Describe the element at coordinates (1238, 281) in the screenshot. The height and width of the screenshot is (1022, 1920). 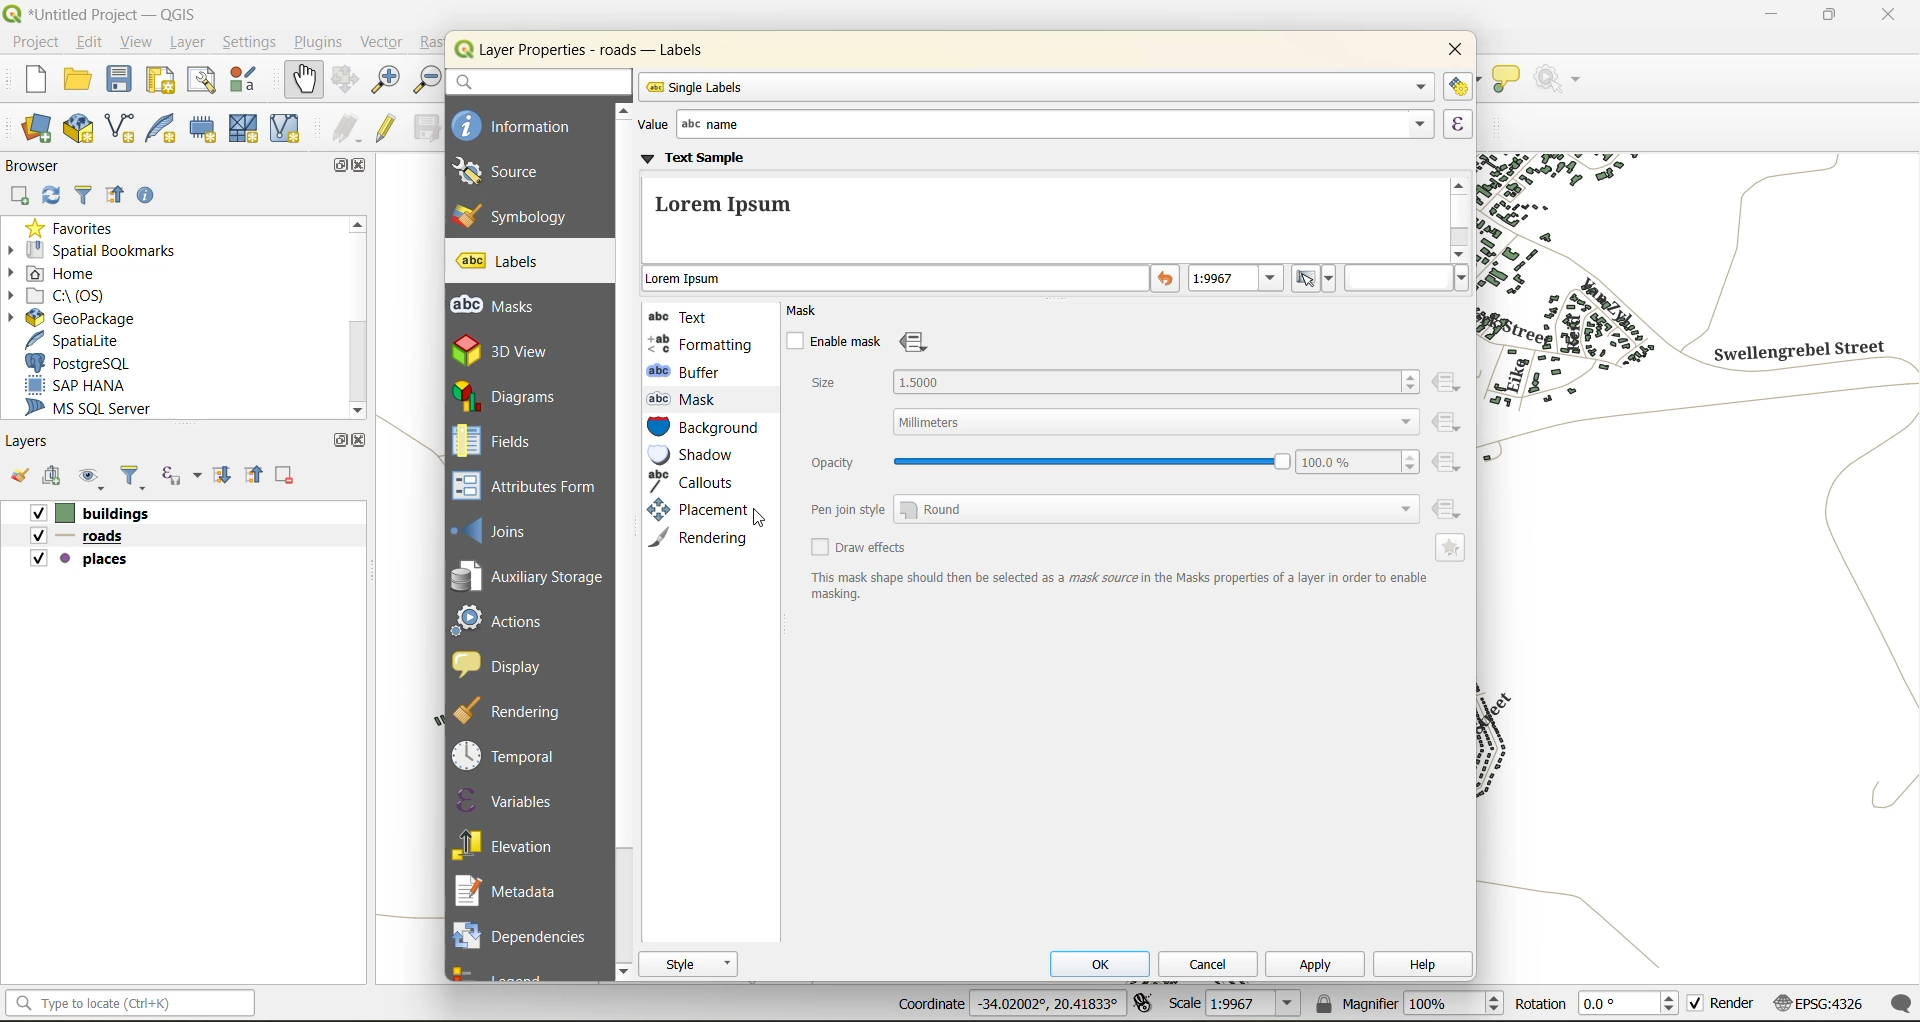
I see `preview text at specific map scale` at that location.